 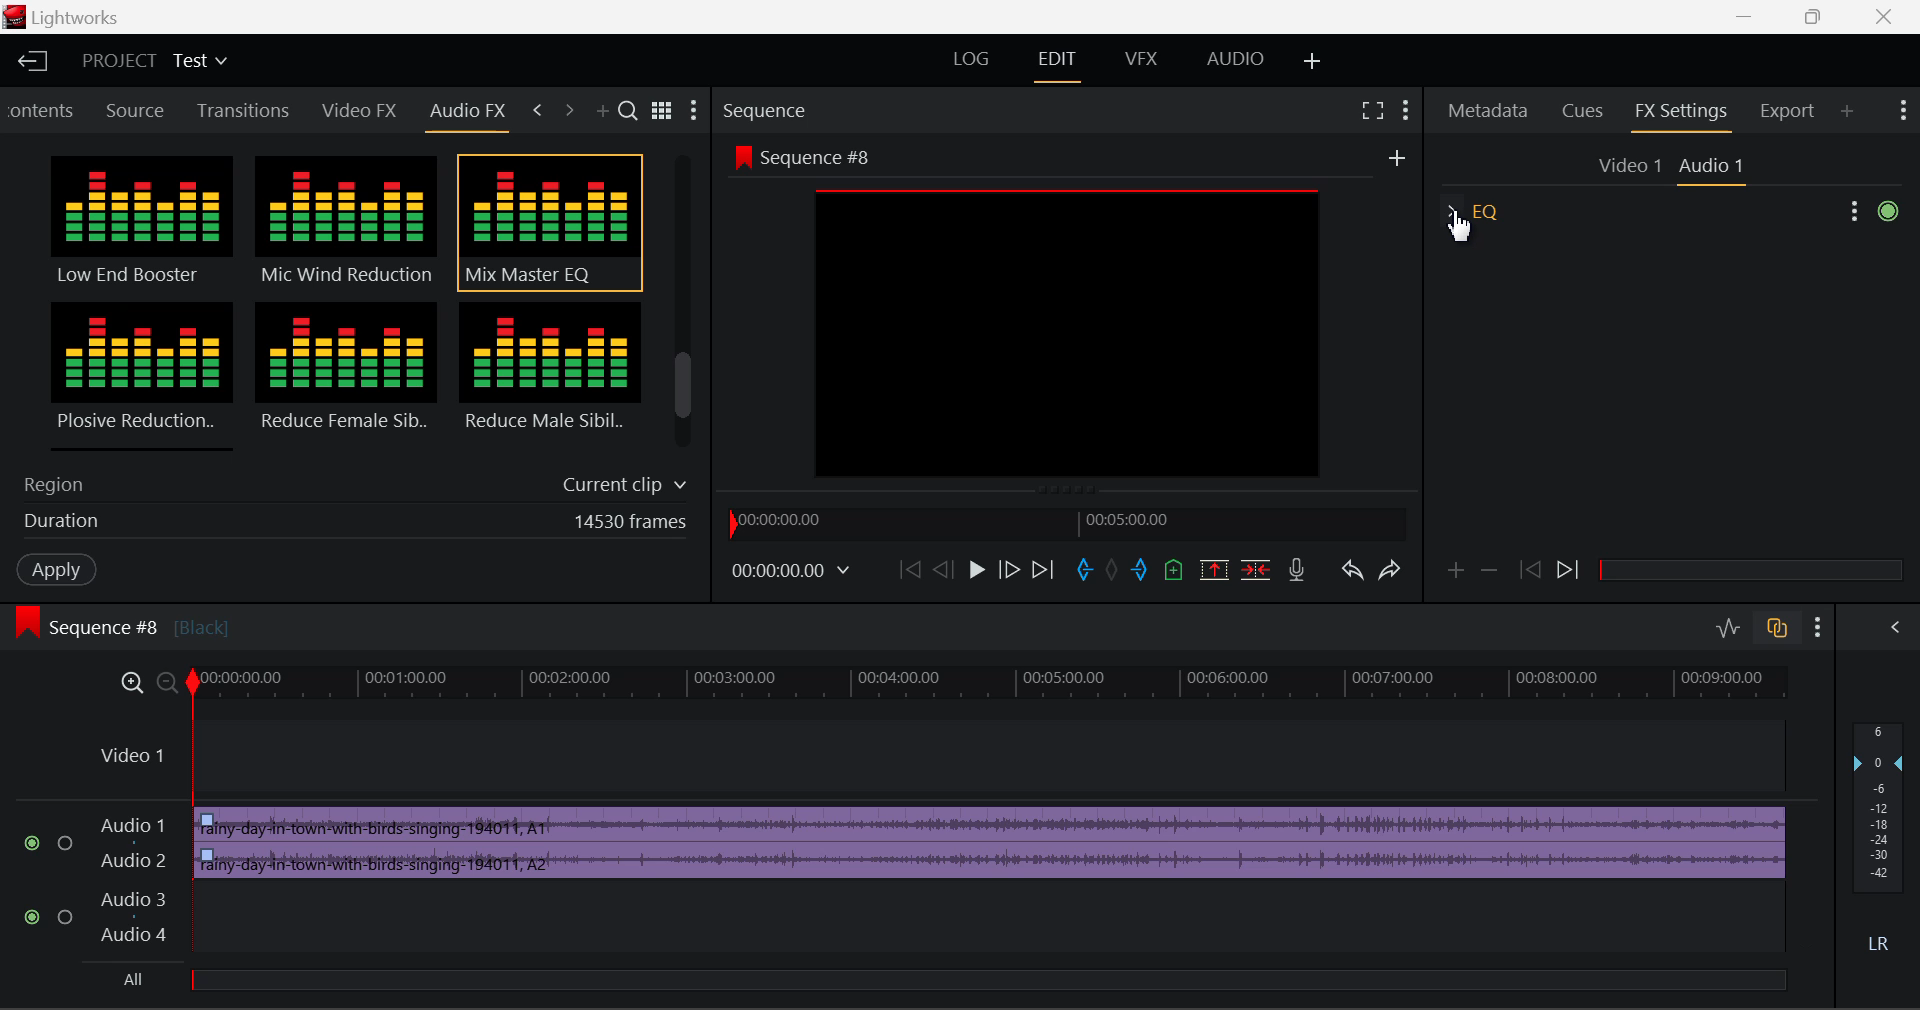 I want to click on Contents, so click(x=43, y=108).